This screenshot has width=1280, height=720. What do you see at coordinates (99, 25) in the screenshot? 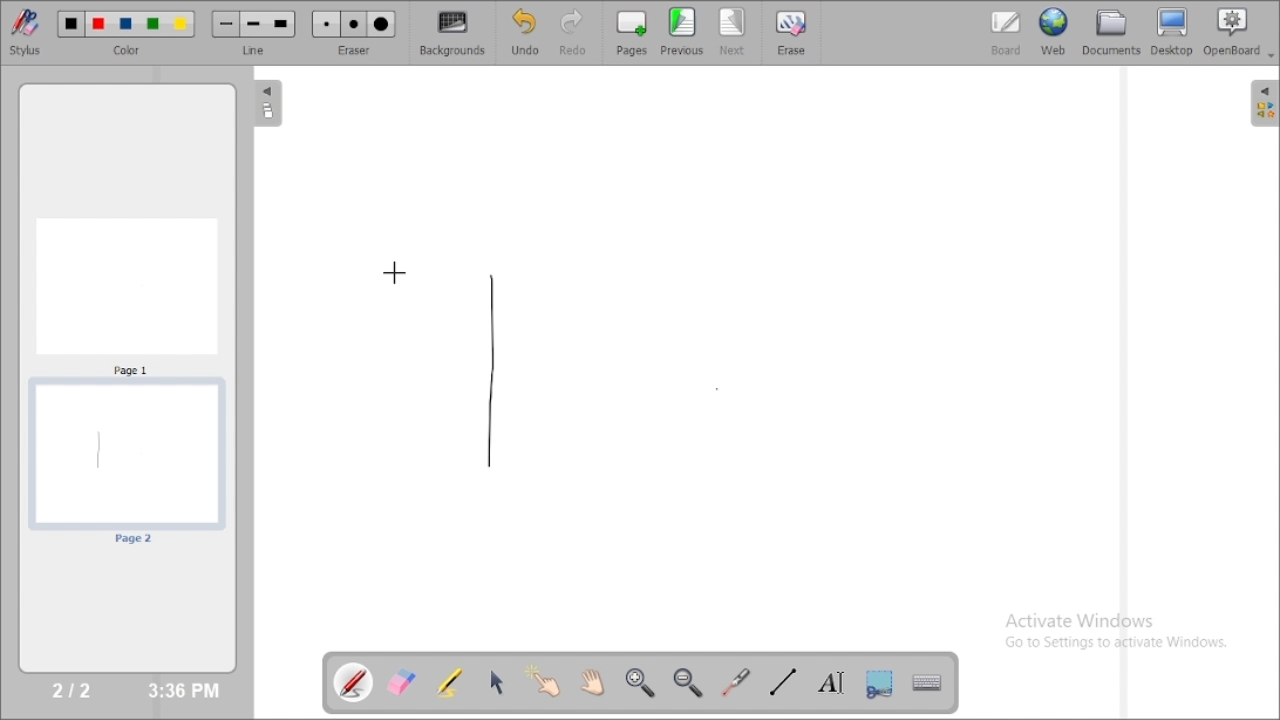
I see `Color 2` at bounding box center [99, 25].